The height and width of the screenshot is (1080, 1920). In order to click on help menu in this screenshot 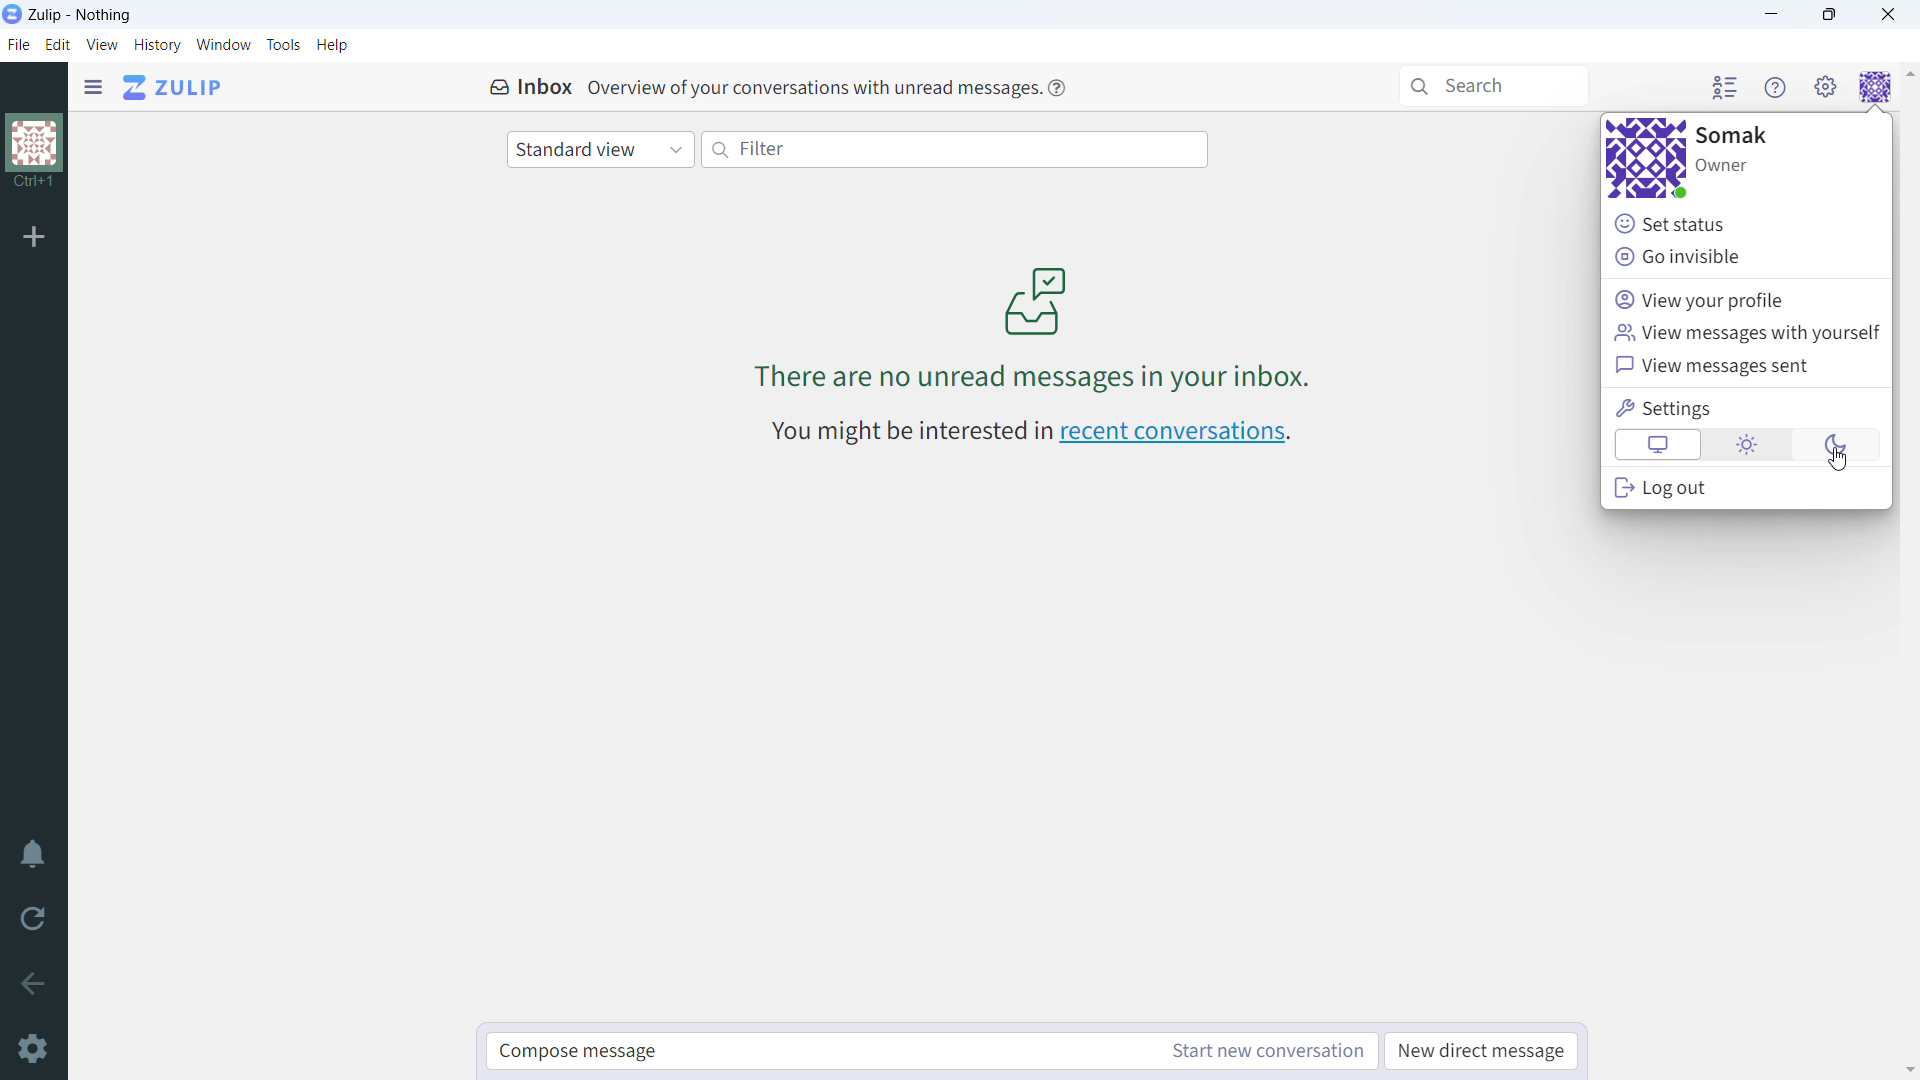, I will do `click(1776, 86)`.